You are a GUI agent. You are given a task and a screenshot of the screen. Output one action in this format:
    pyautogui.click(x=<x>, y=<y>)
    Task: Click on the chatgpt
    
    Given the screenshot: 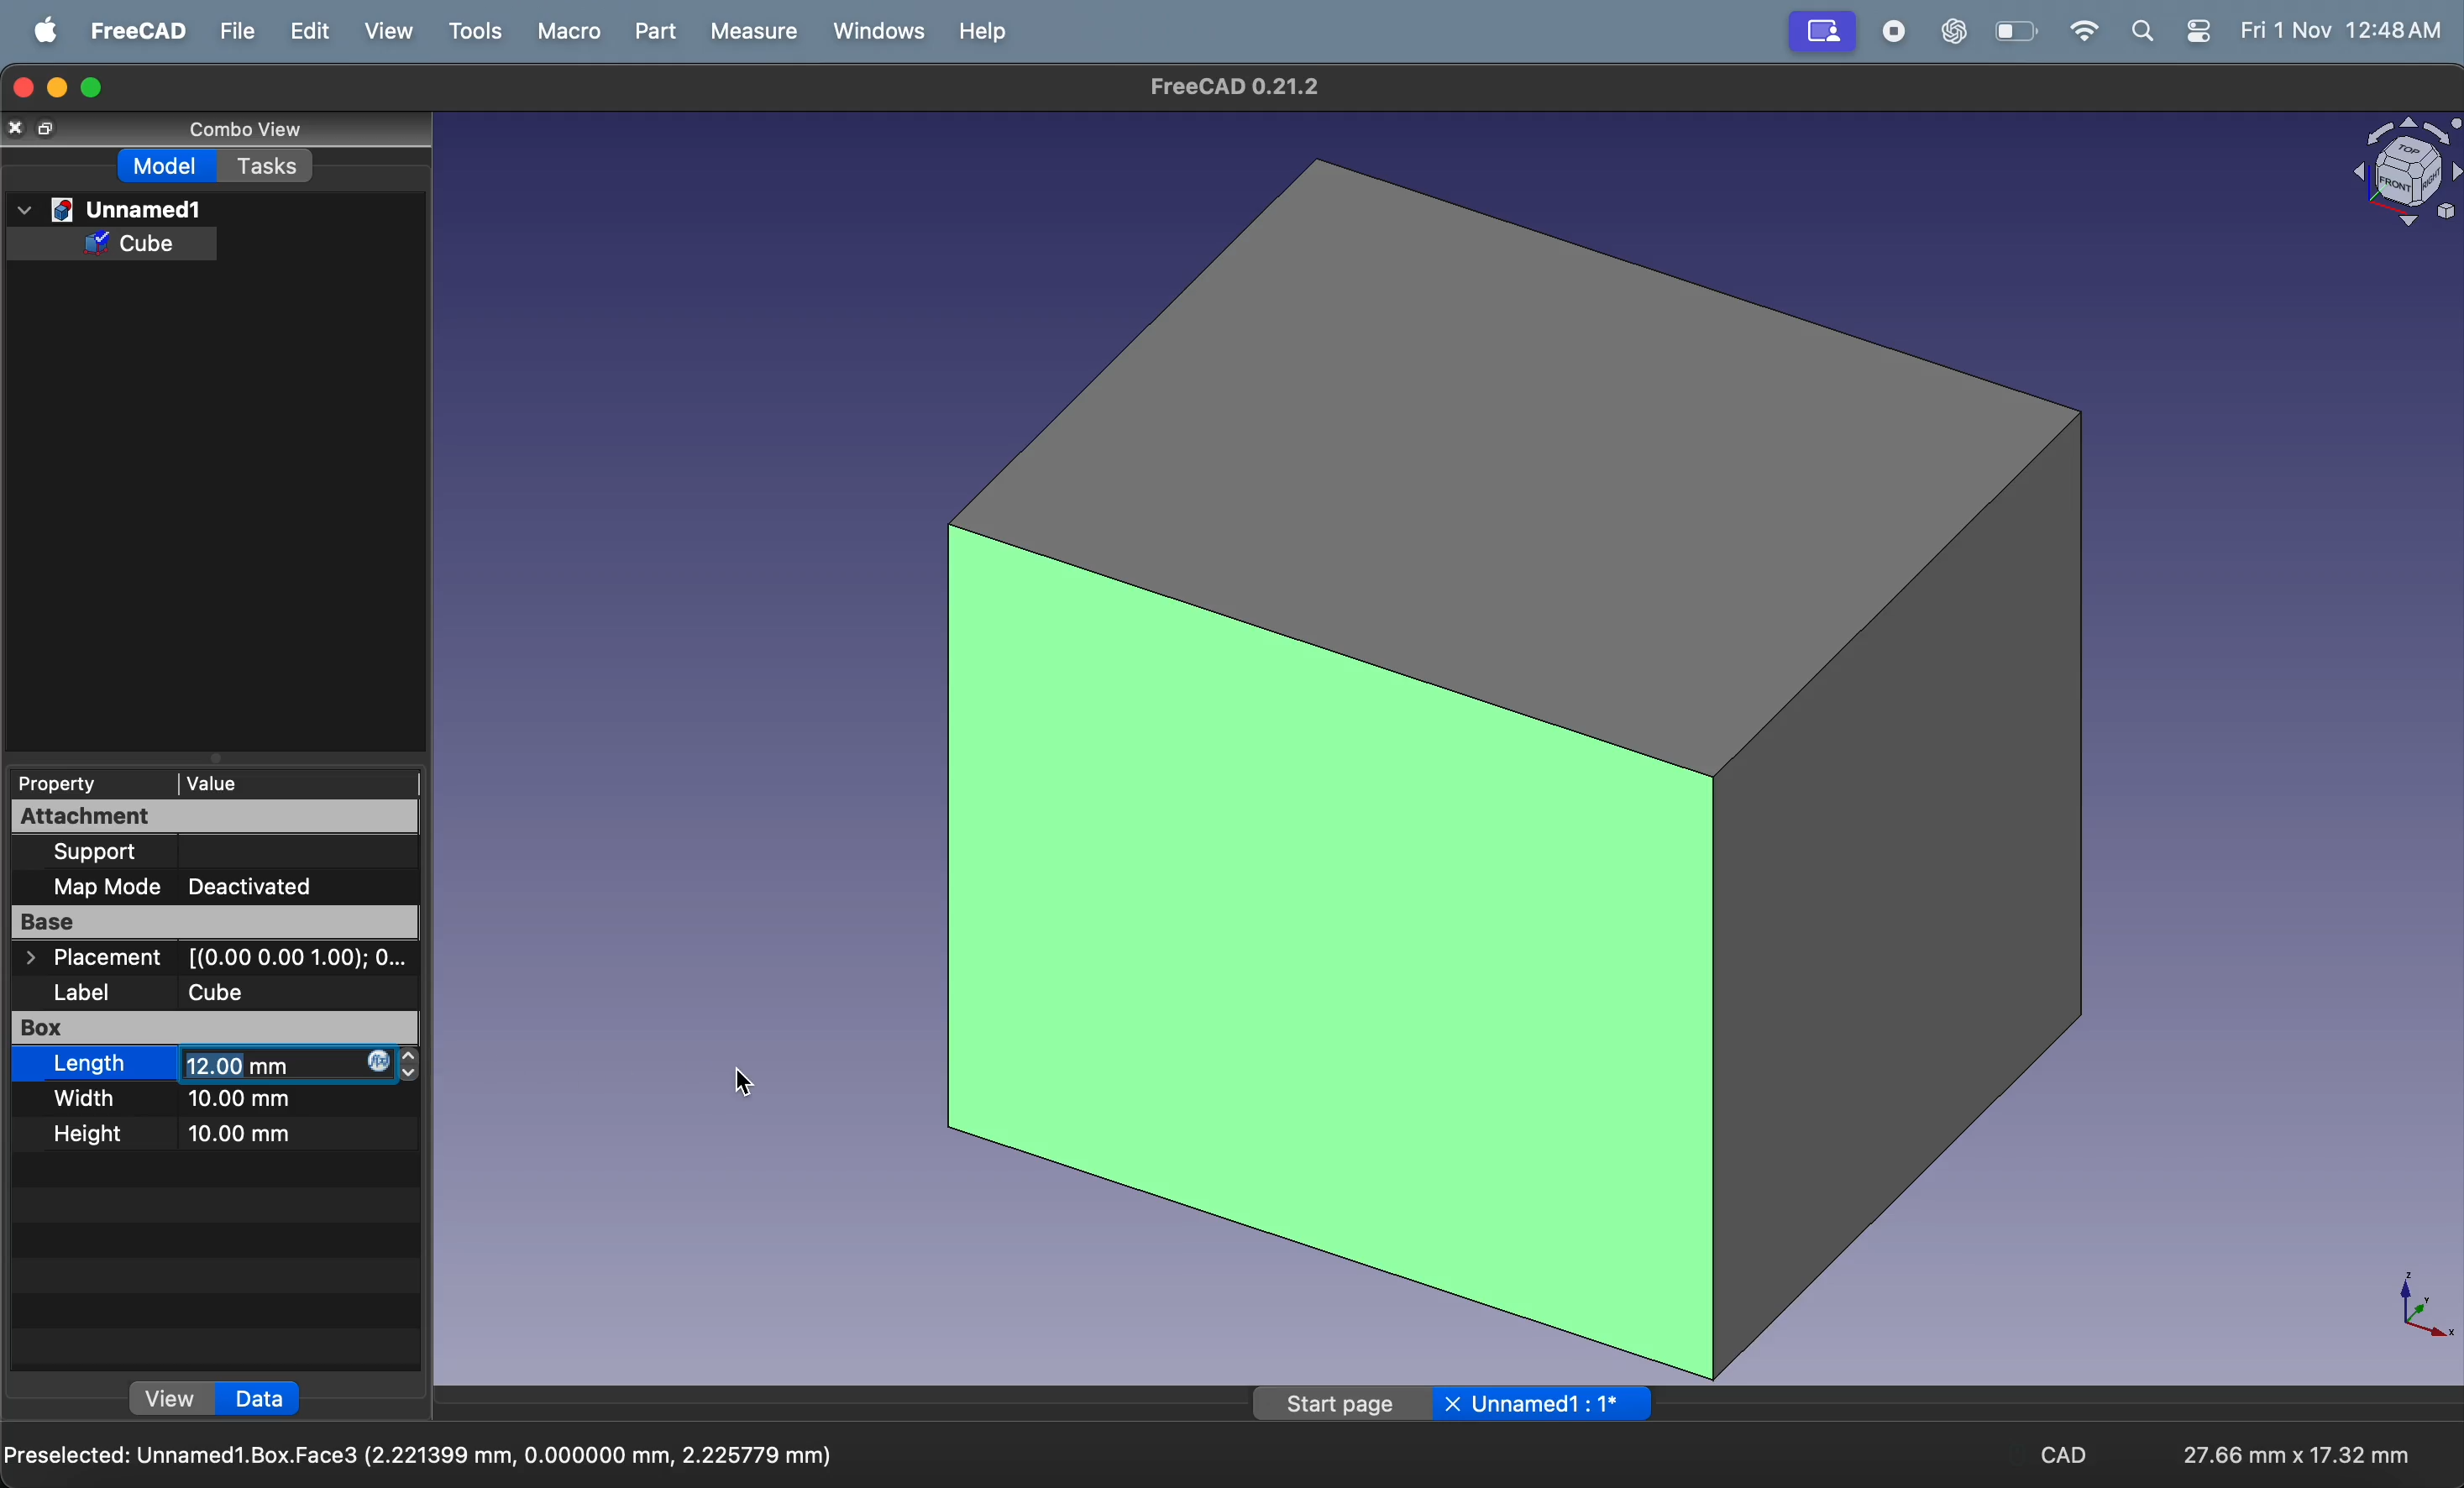 What is the action you would take?
    pyautogui.click(x=1946, y=30)
    